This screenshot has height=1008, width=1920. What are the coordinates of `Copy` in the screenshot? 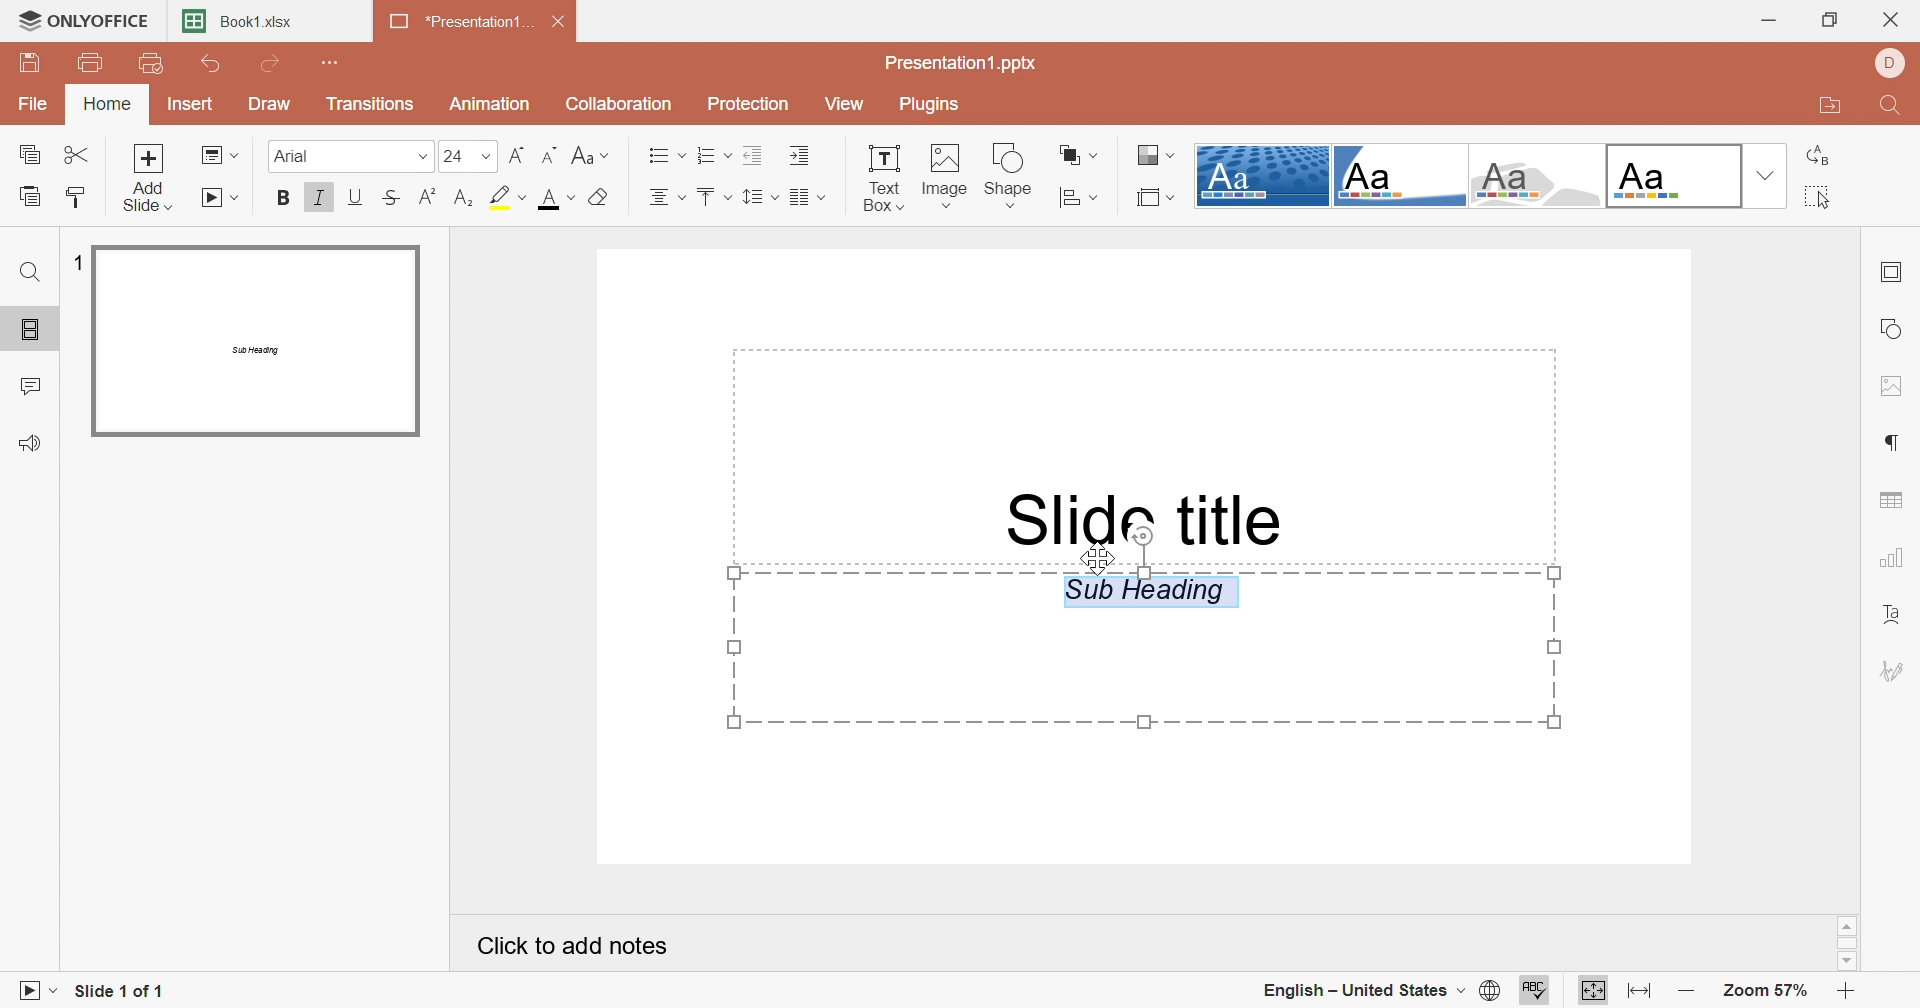 It's located at (30, 151).